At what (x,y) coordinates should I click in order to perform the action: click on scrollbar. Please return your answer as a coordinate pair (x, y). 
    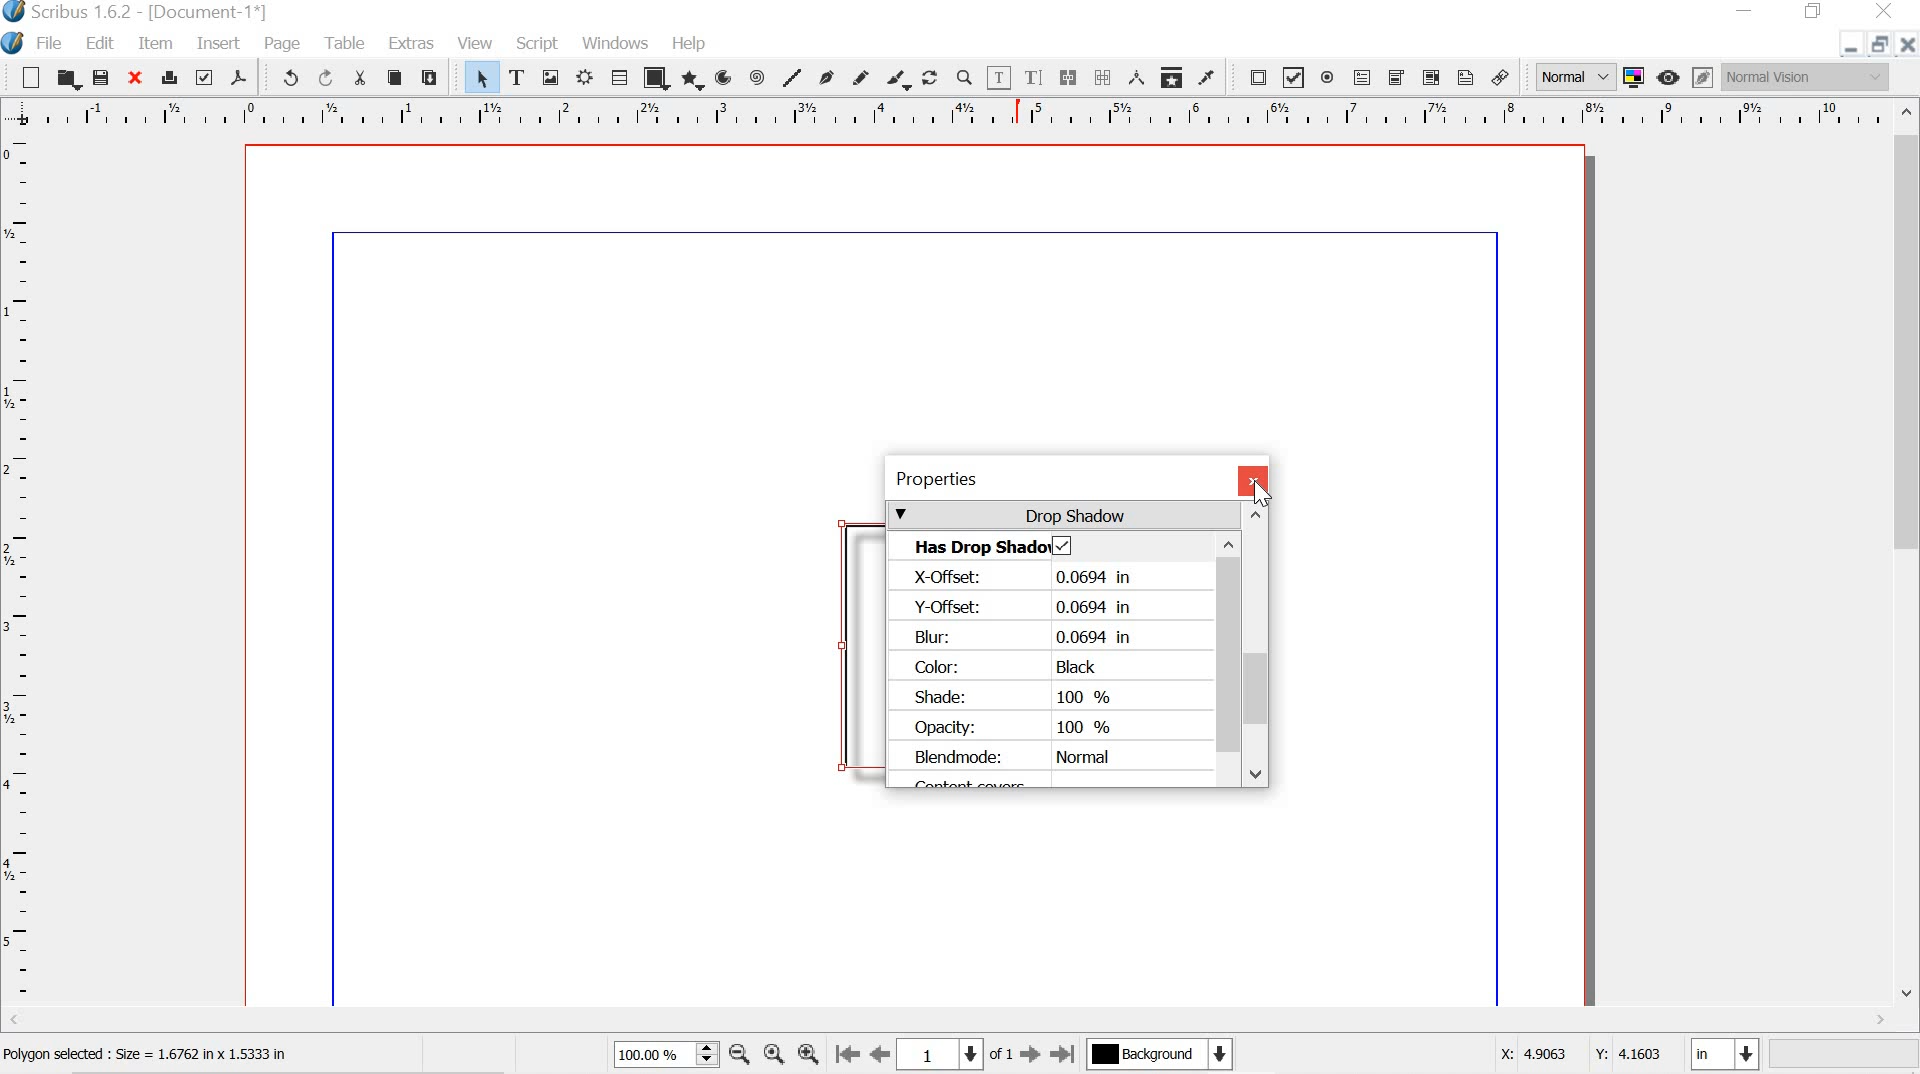
    Looking at the image, I should click on (1908, 552).